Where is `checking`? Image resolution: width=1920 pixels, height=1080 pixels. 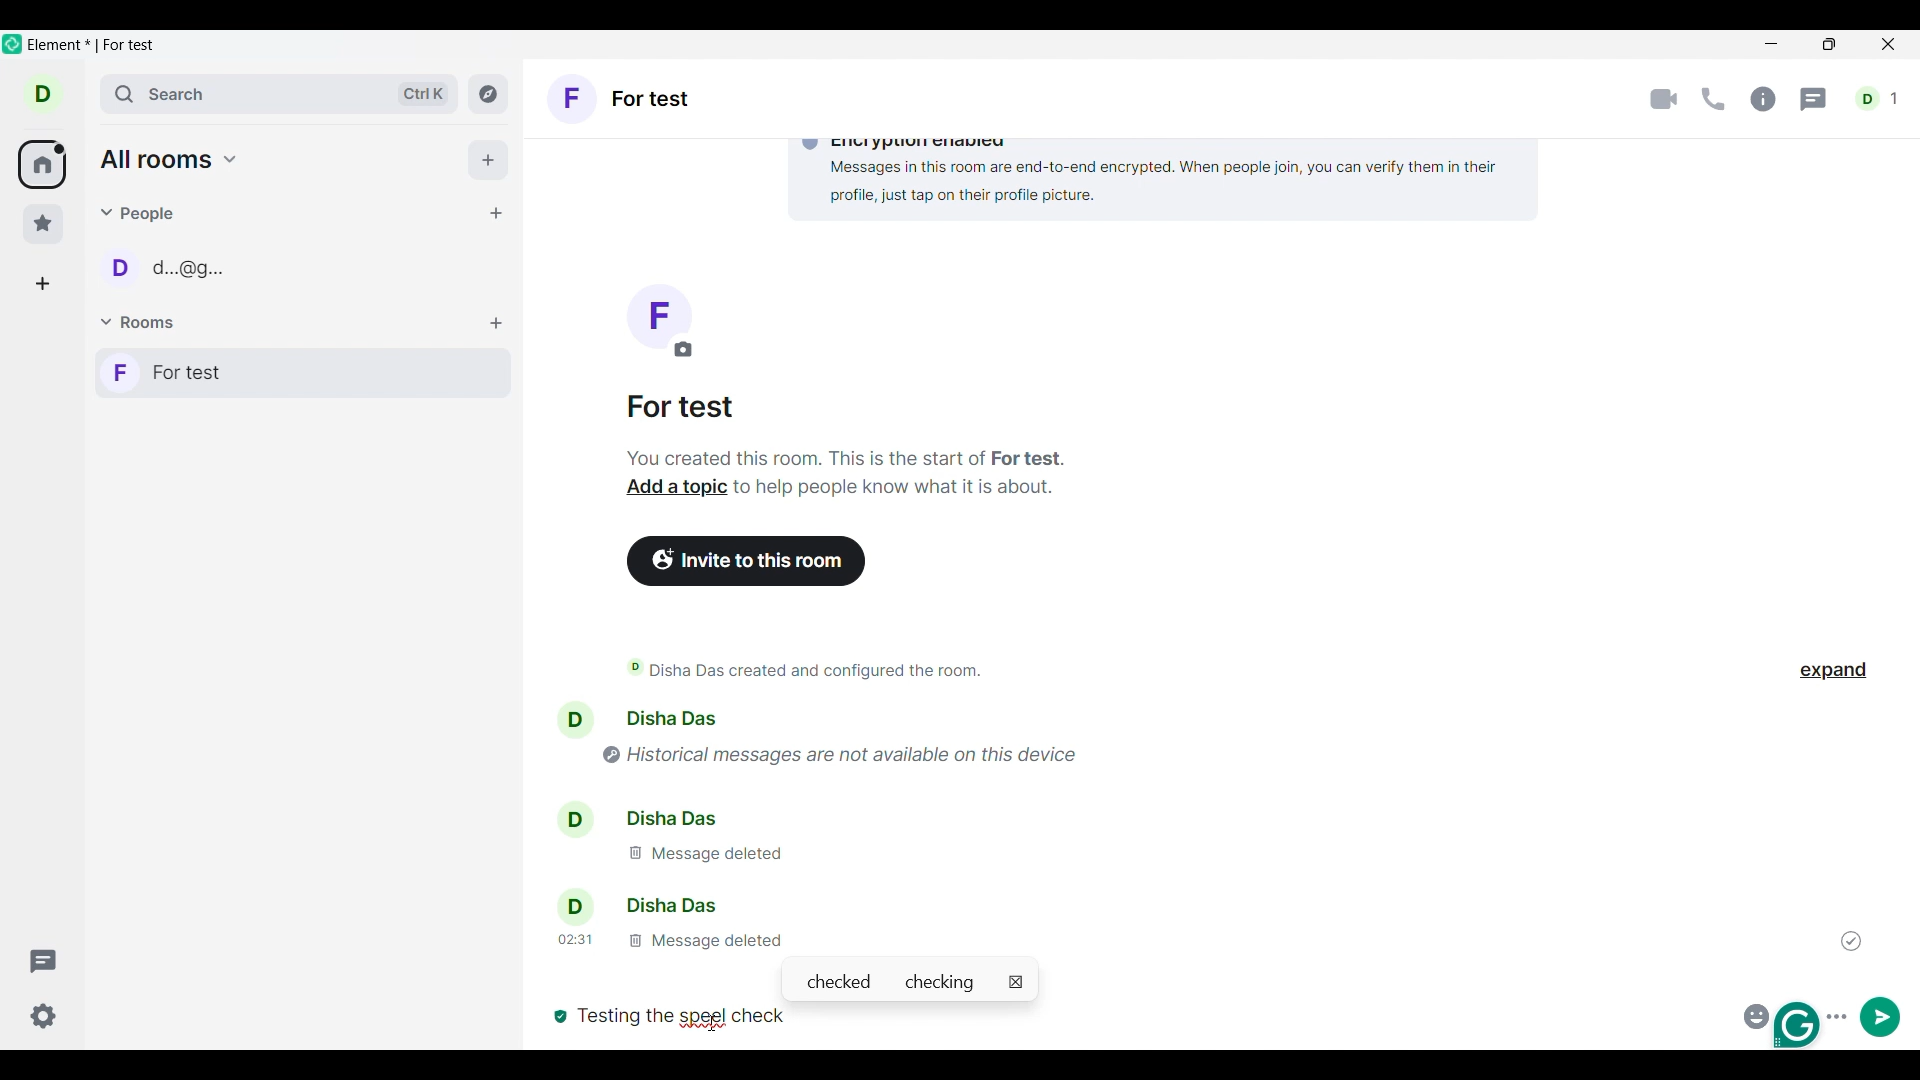 checking is located at coordinates (944, 982).